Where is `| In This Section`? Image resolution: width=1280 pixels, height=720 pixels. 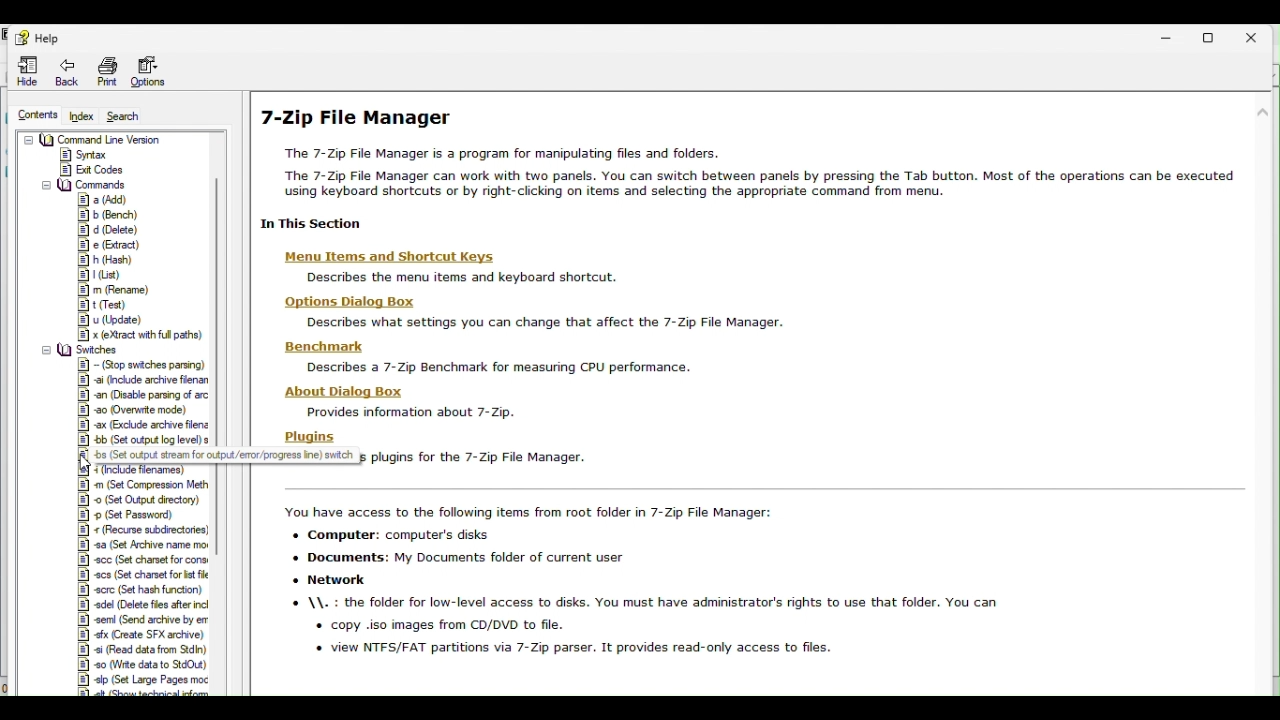
| In This Section is located at coordinates (310, 223).